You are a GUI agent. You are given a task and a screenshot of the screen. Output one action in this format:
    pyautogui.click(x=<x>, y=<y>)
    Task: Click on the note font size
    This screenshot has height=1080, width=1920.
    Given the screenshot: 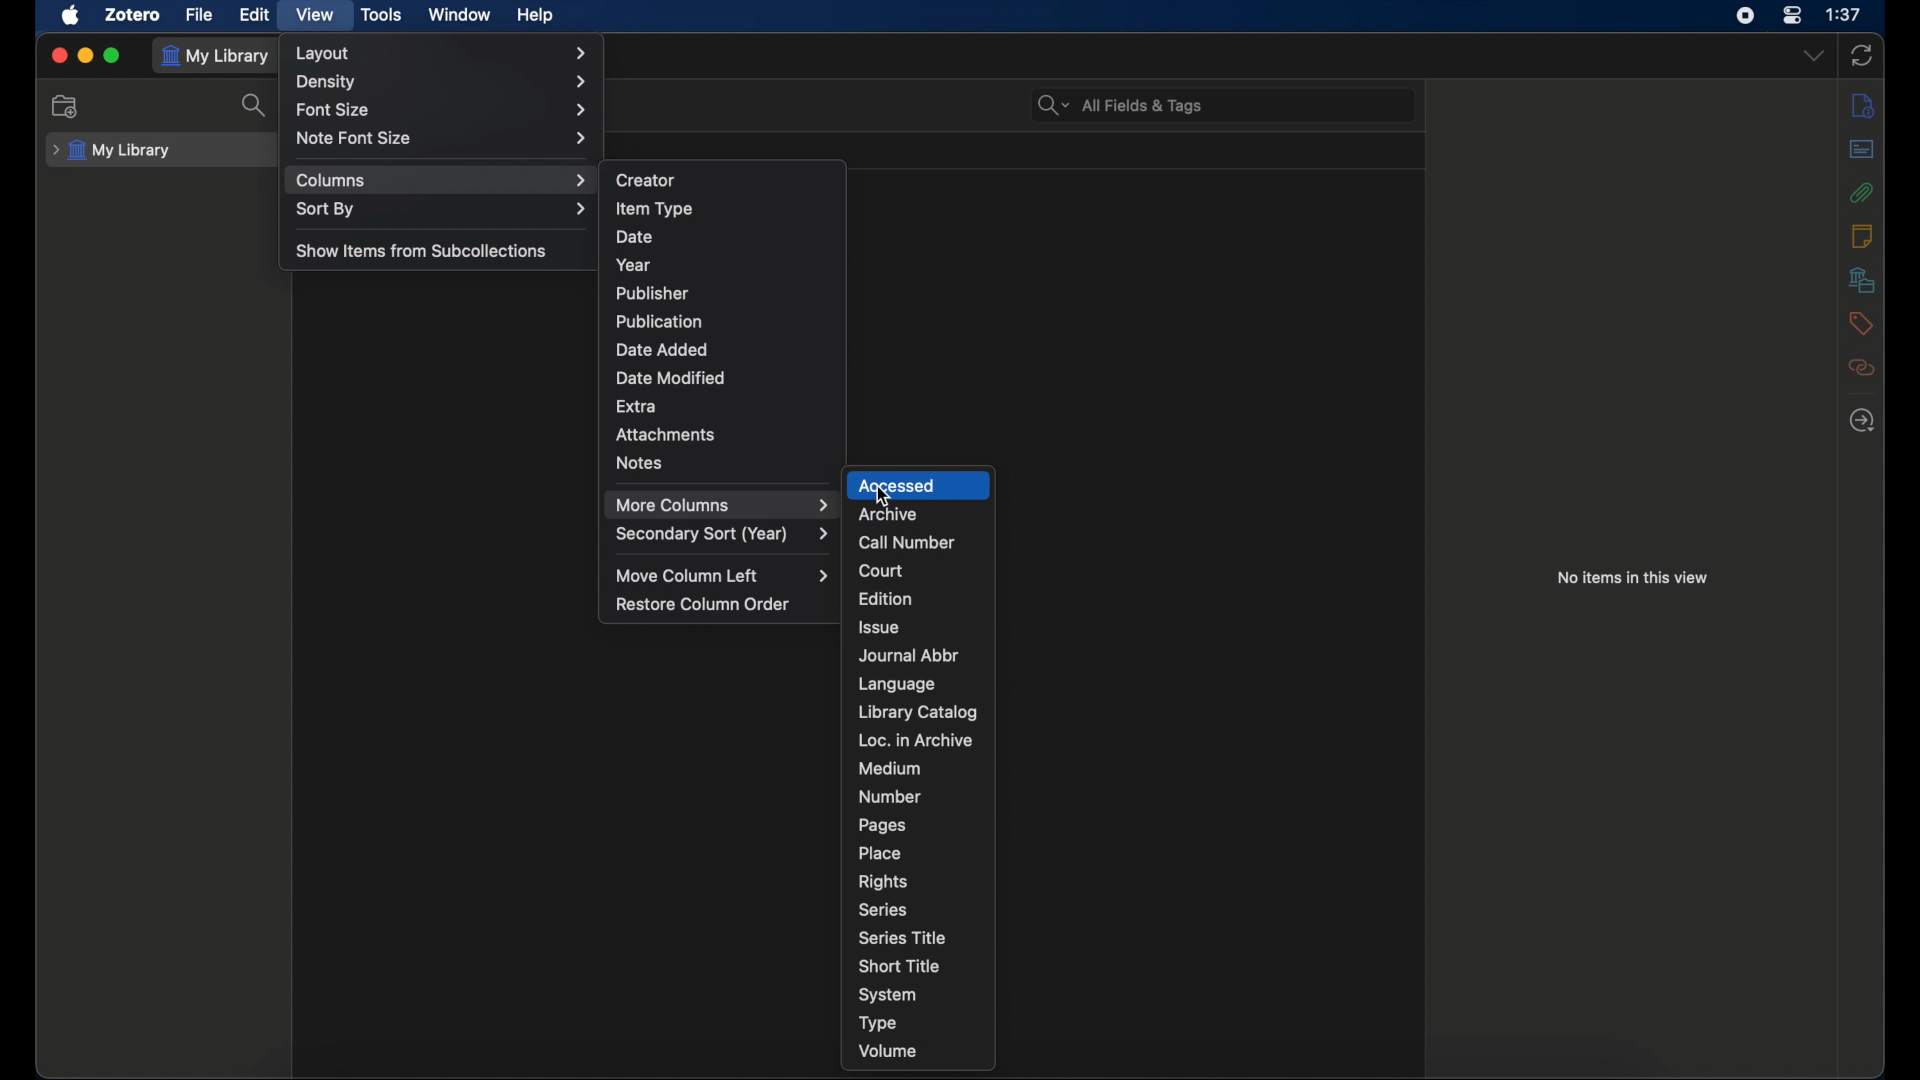 What is the action you would take?
    pyautogui.click(x=444, y=138)
    